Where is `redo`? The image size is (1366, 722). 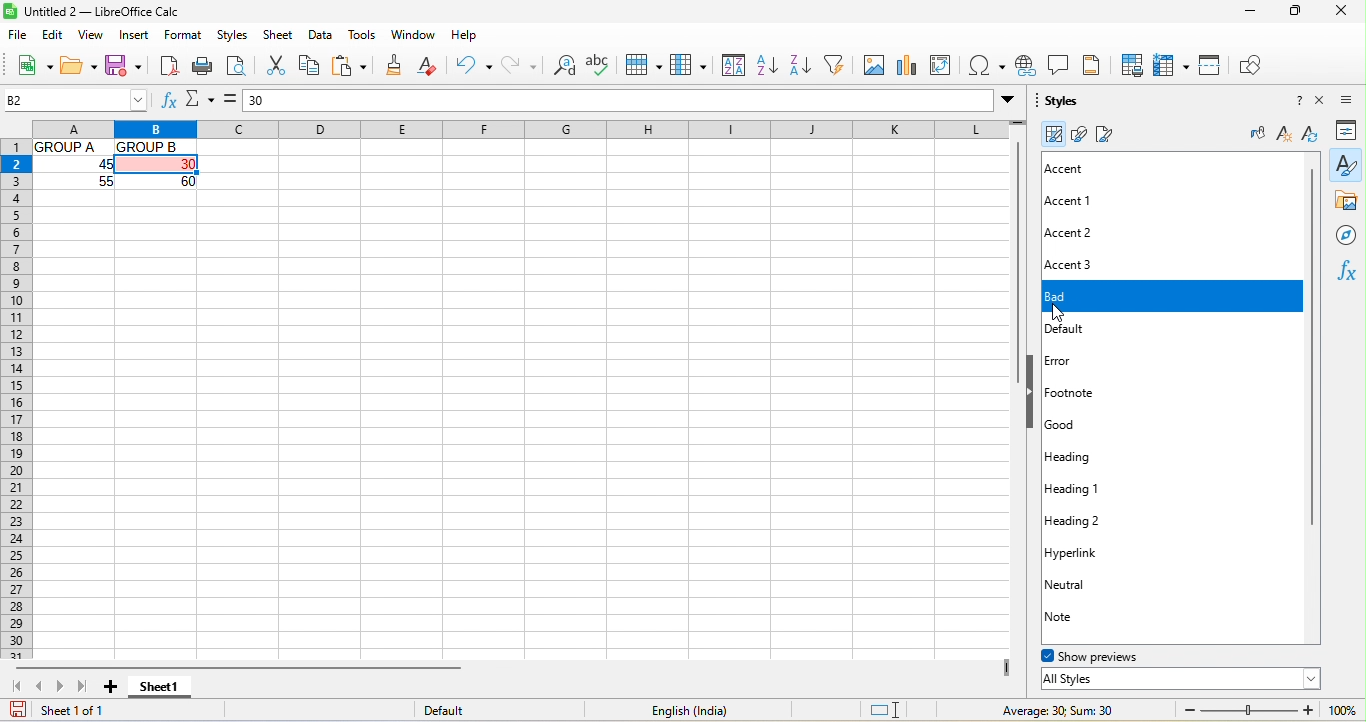
redo is located at coordinates (520, 68).